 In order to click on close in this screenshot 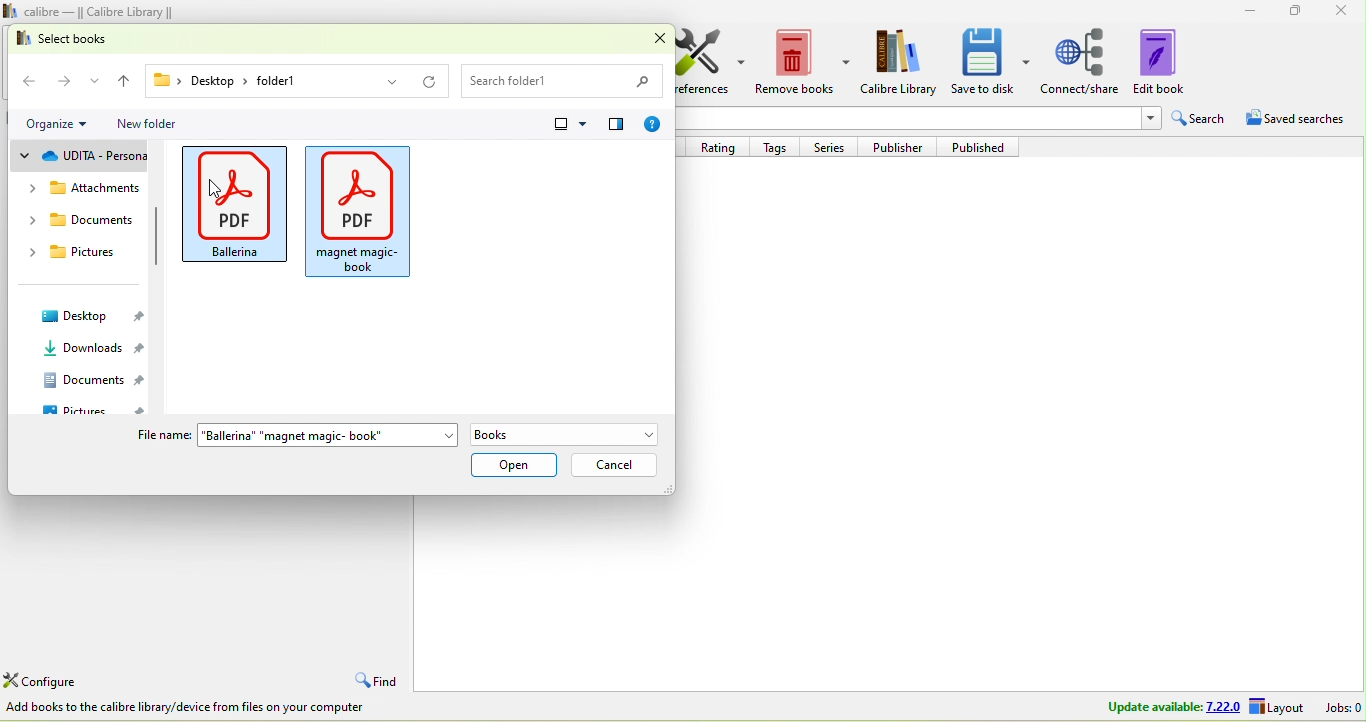, I will do `click(1343, 13)`.